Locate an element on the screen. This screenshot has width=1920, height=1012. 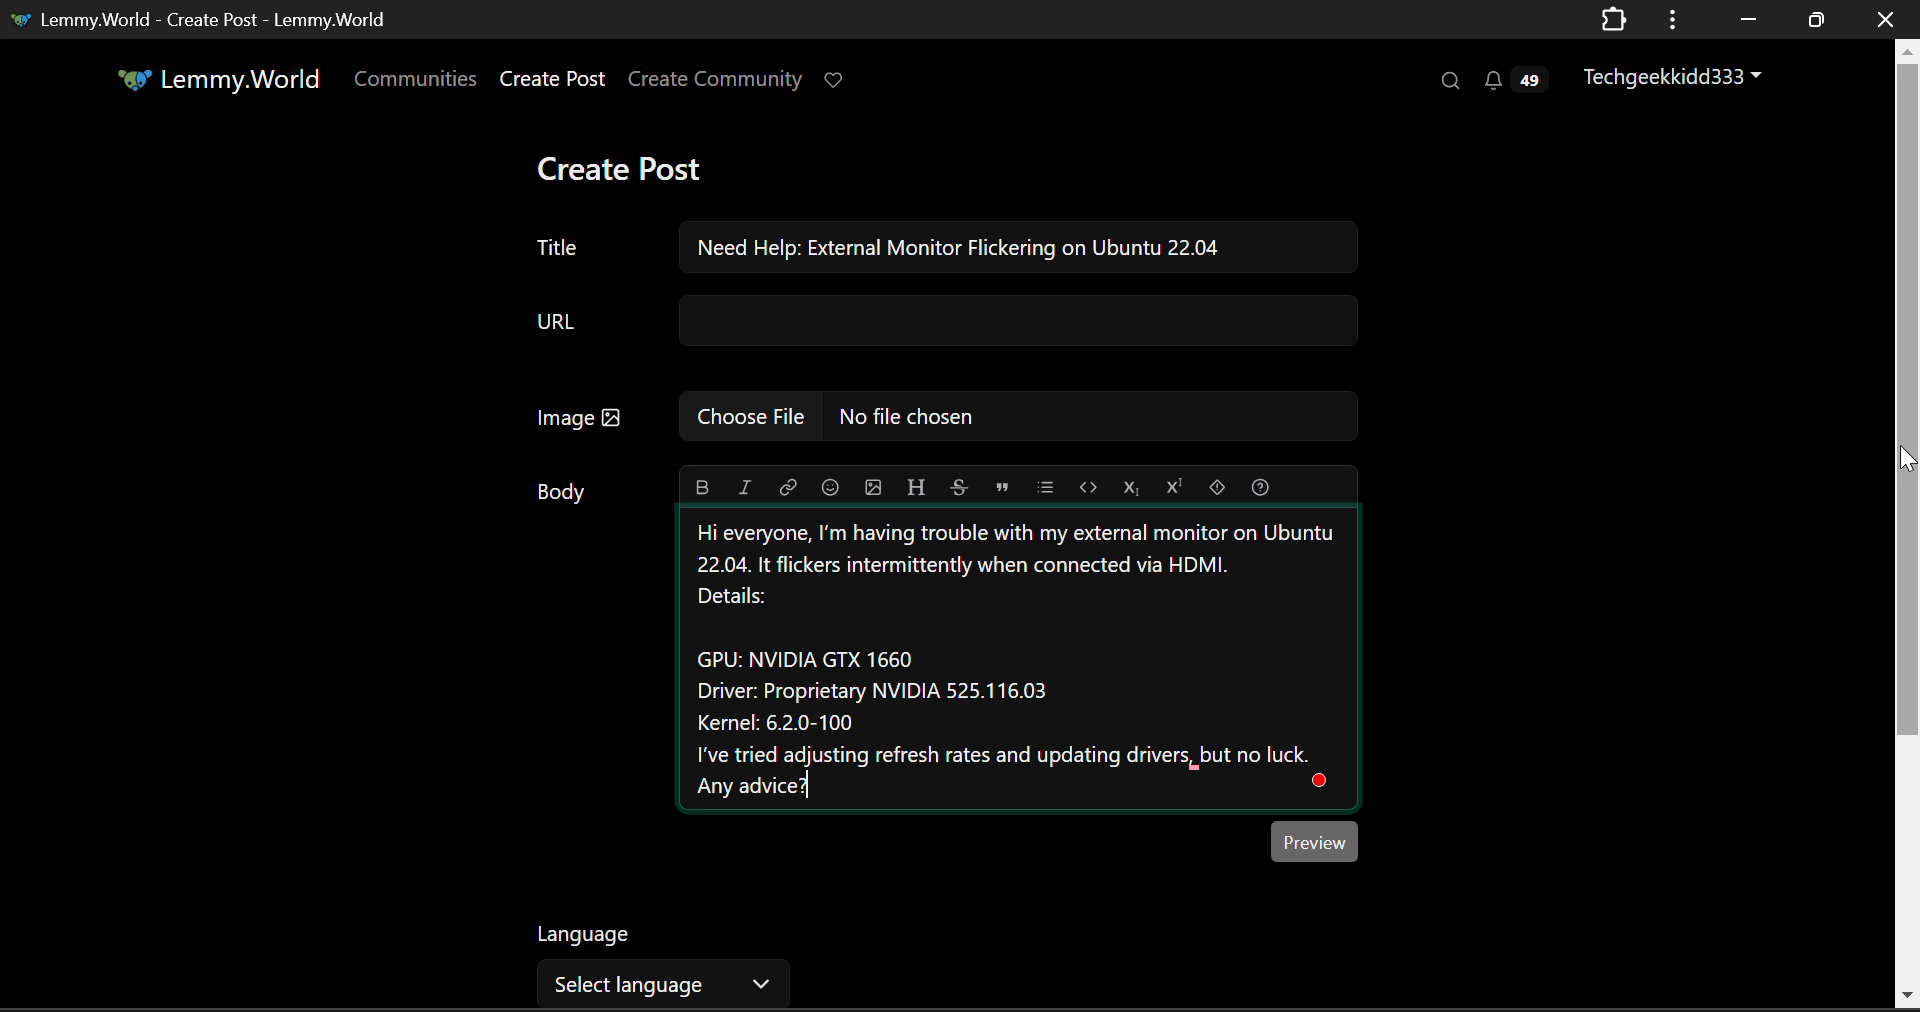
Notifications is located at coordinates (1520, 77).